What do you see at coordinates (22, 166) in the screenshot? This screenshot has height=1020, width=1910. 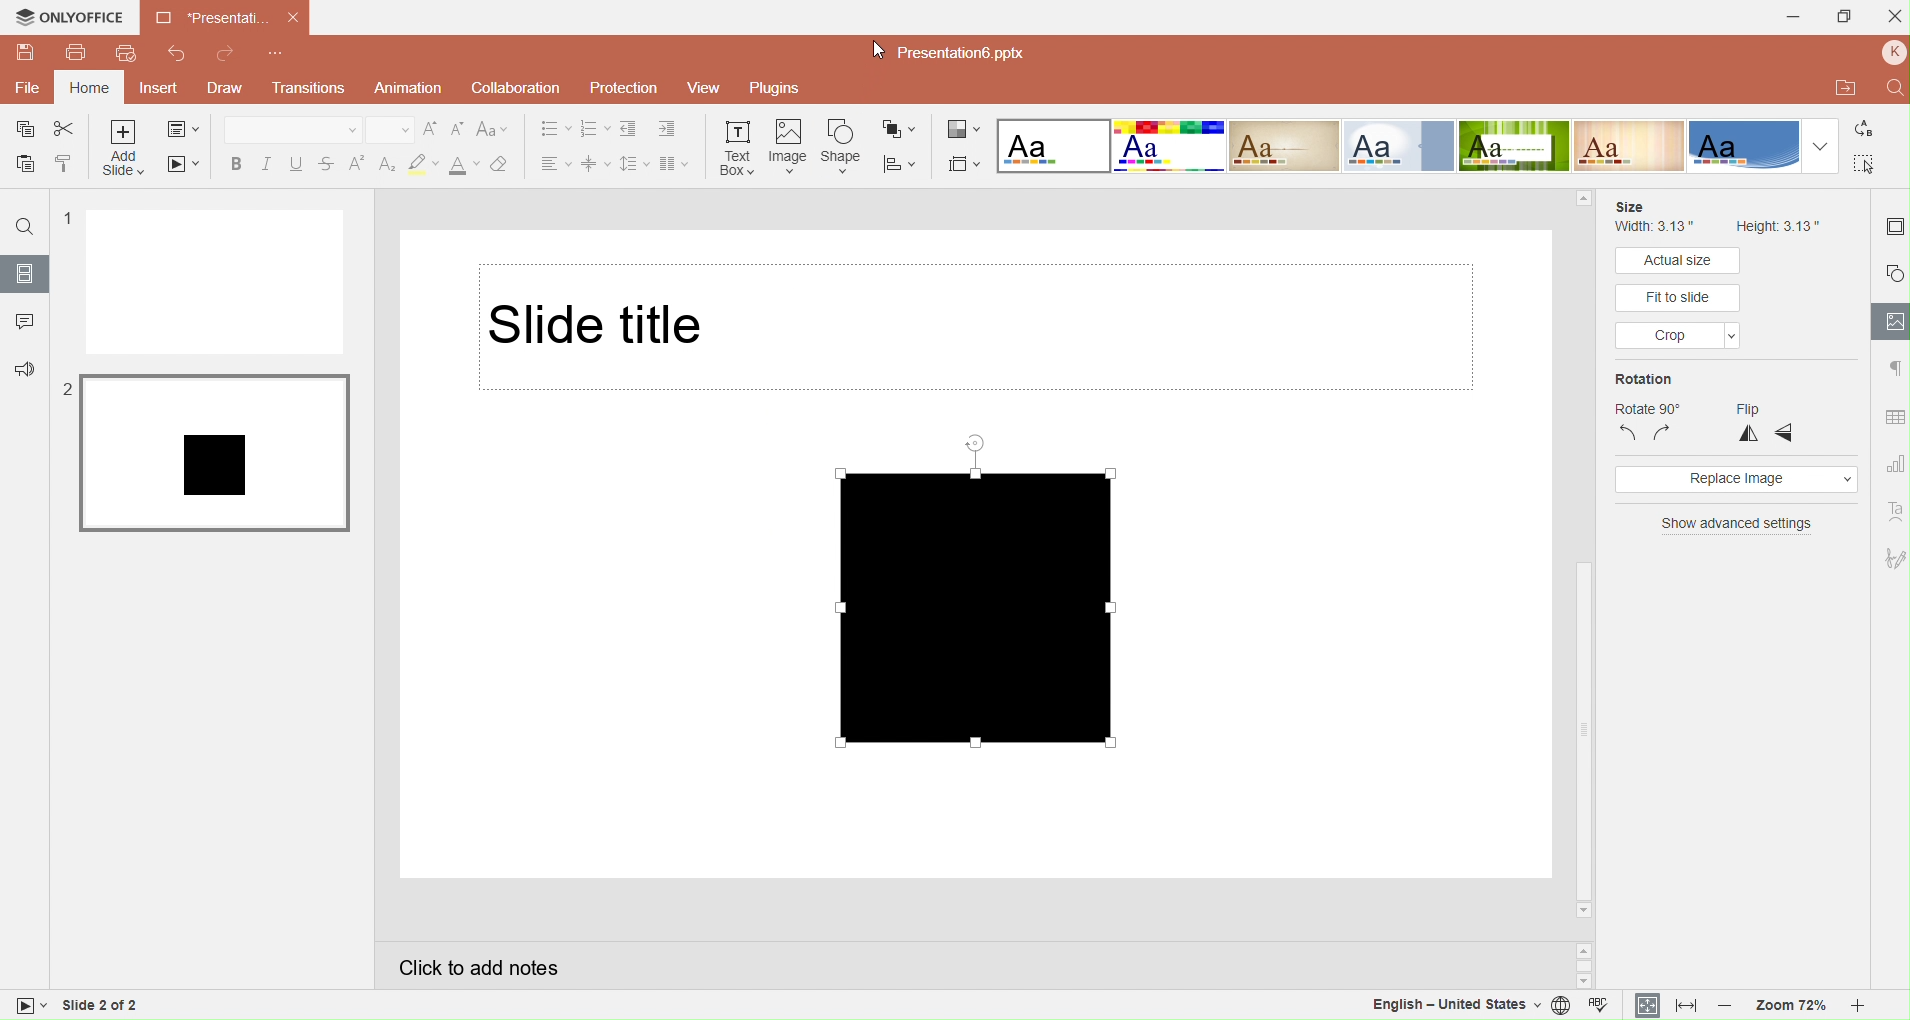 I see `Paste` at bounding box center [22, 166].